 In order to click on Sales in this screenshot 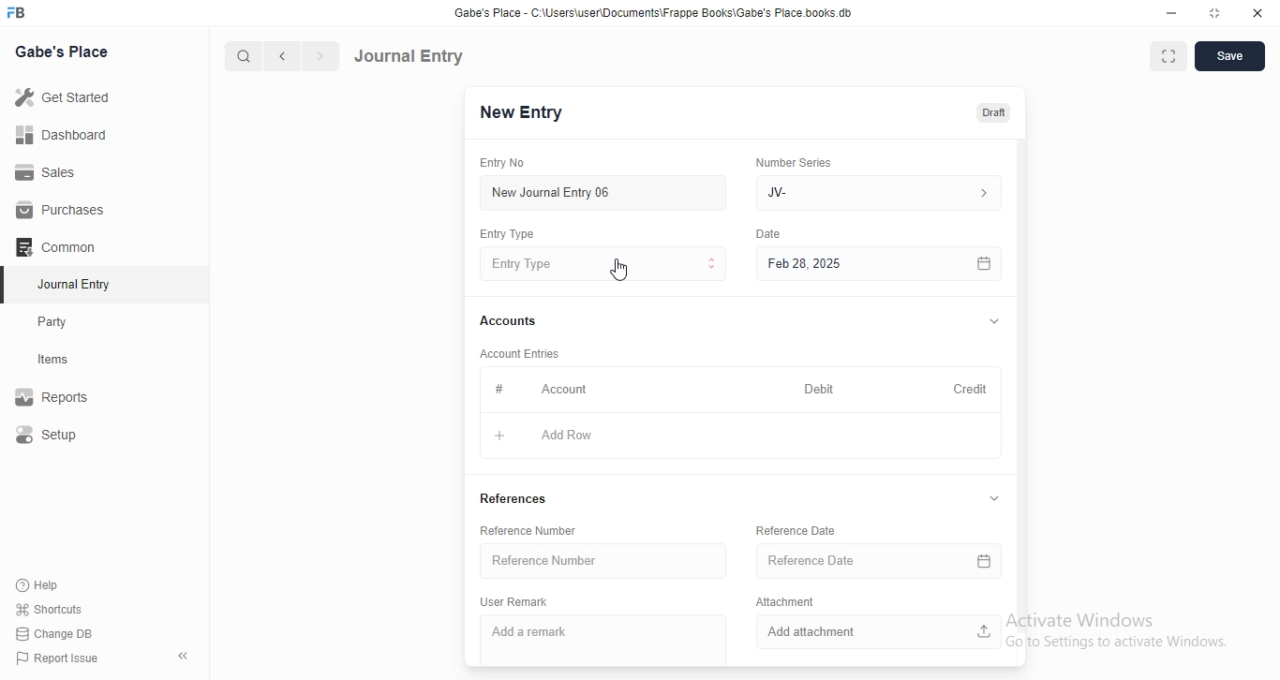, I will do `click(64, 171)`.